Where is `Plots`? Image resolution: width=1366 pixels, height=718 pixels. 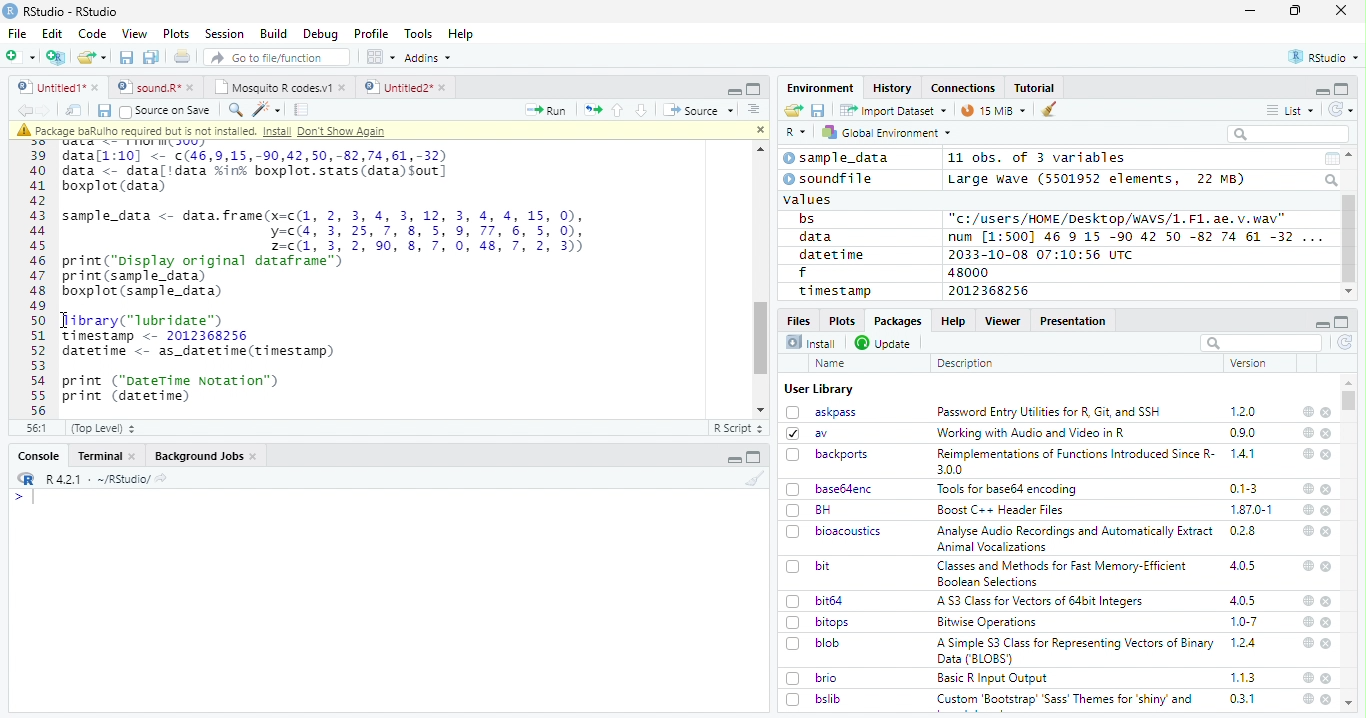 Plots is located at coordinates (176, 34).